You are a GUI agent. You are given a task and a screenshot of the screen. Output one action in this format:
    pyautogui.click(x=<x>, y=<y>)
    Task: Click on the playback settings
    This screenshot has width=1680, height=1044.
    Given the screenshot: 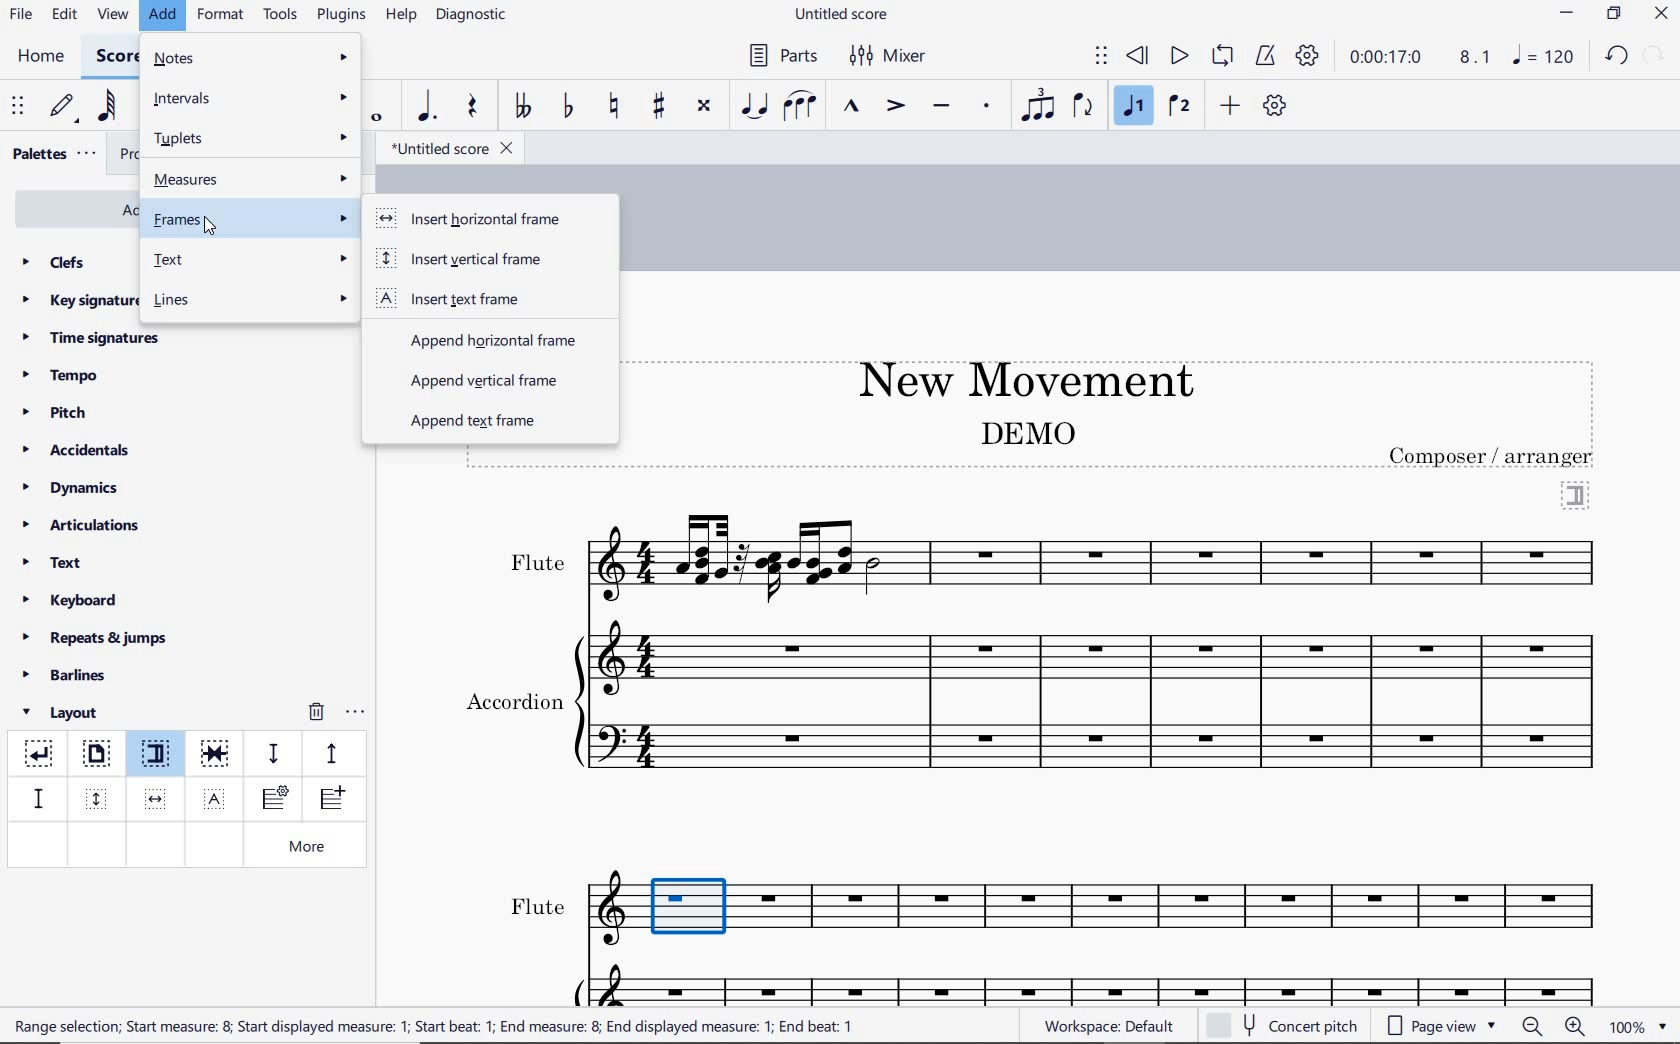 What is the action you would take?
    pyautogui.click(x=1310, y=55)
    